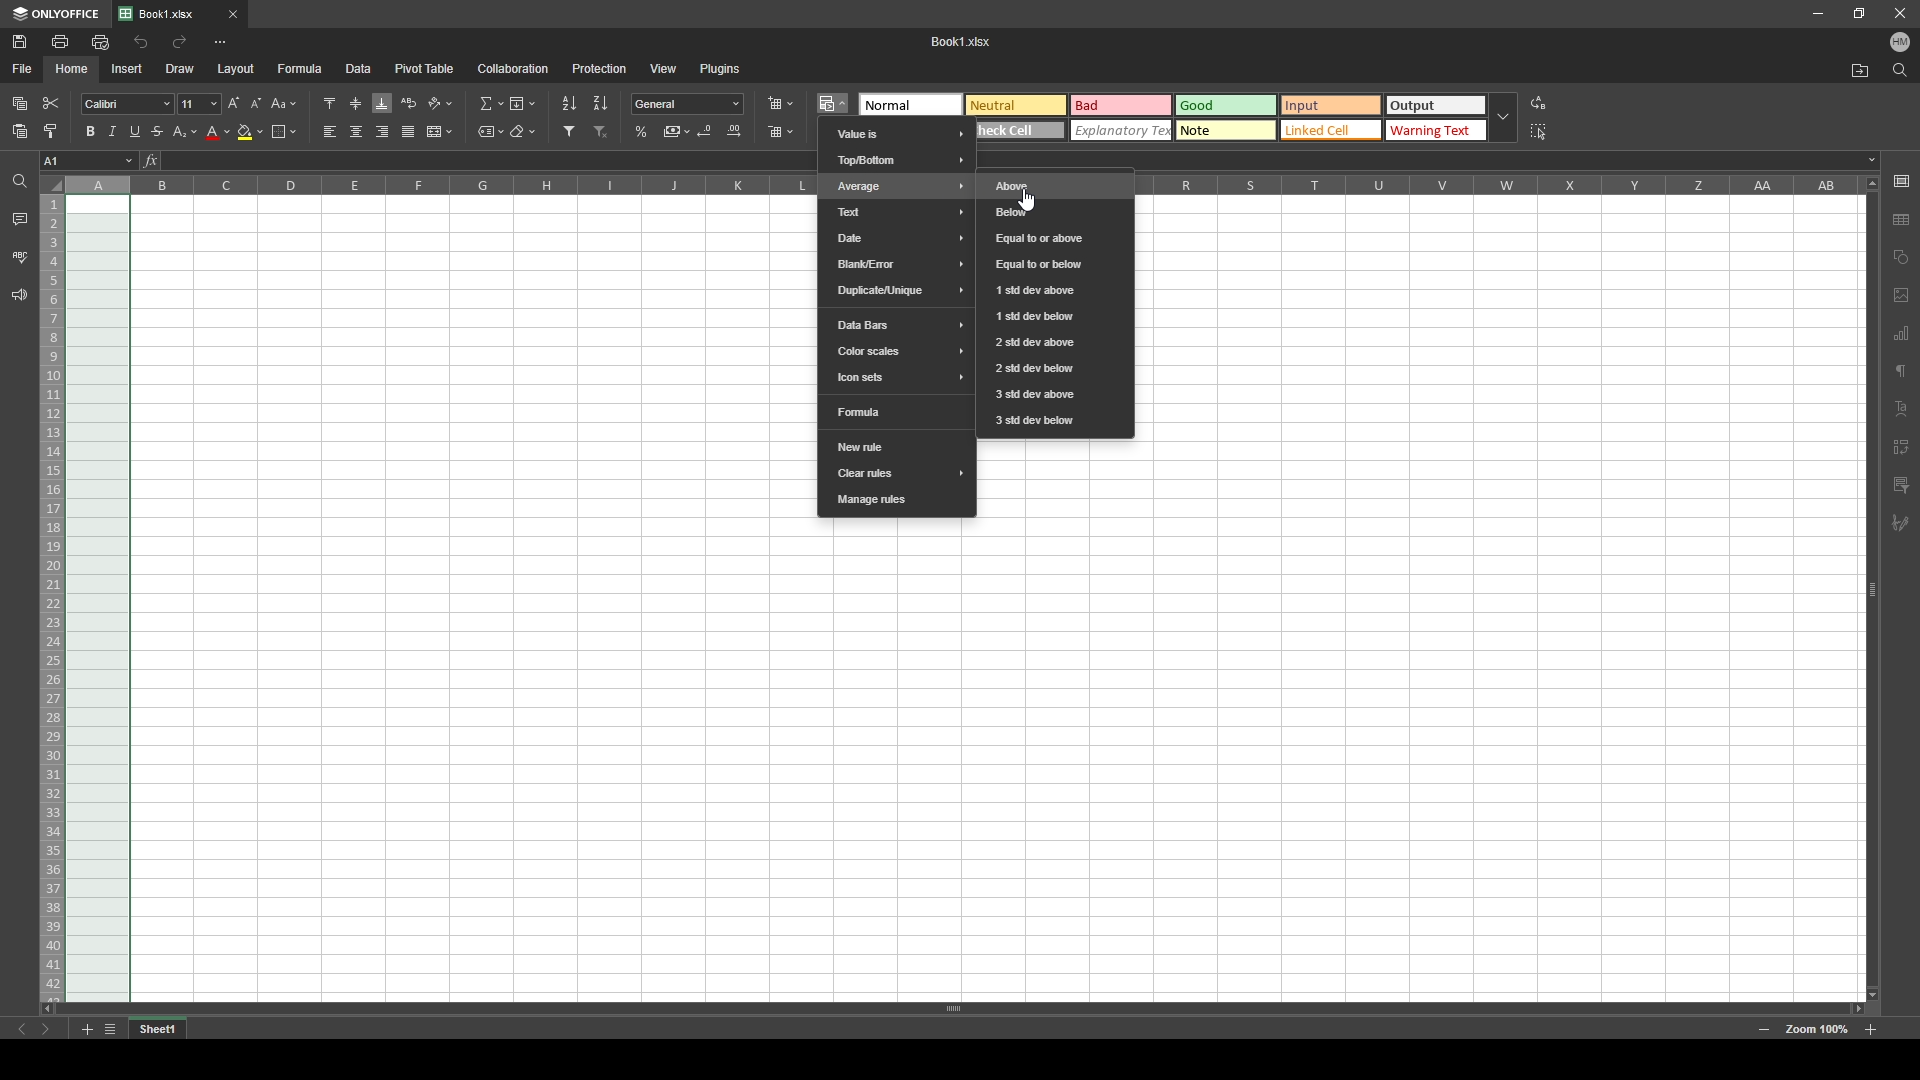  What do you see at coordinates (1500, 600) in the screenshot?
I see `cells` at bounding box center [1500, 600].